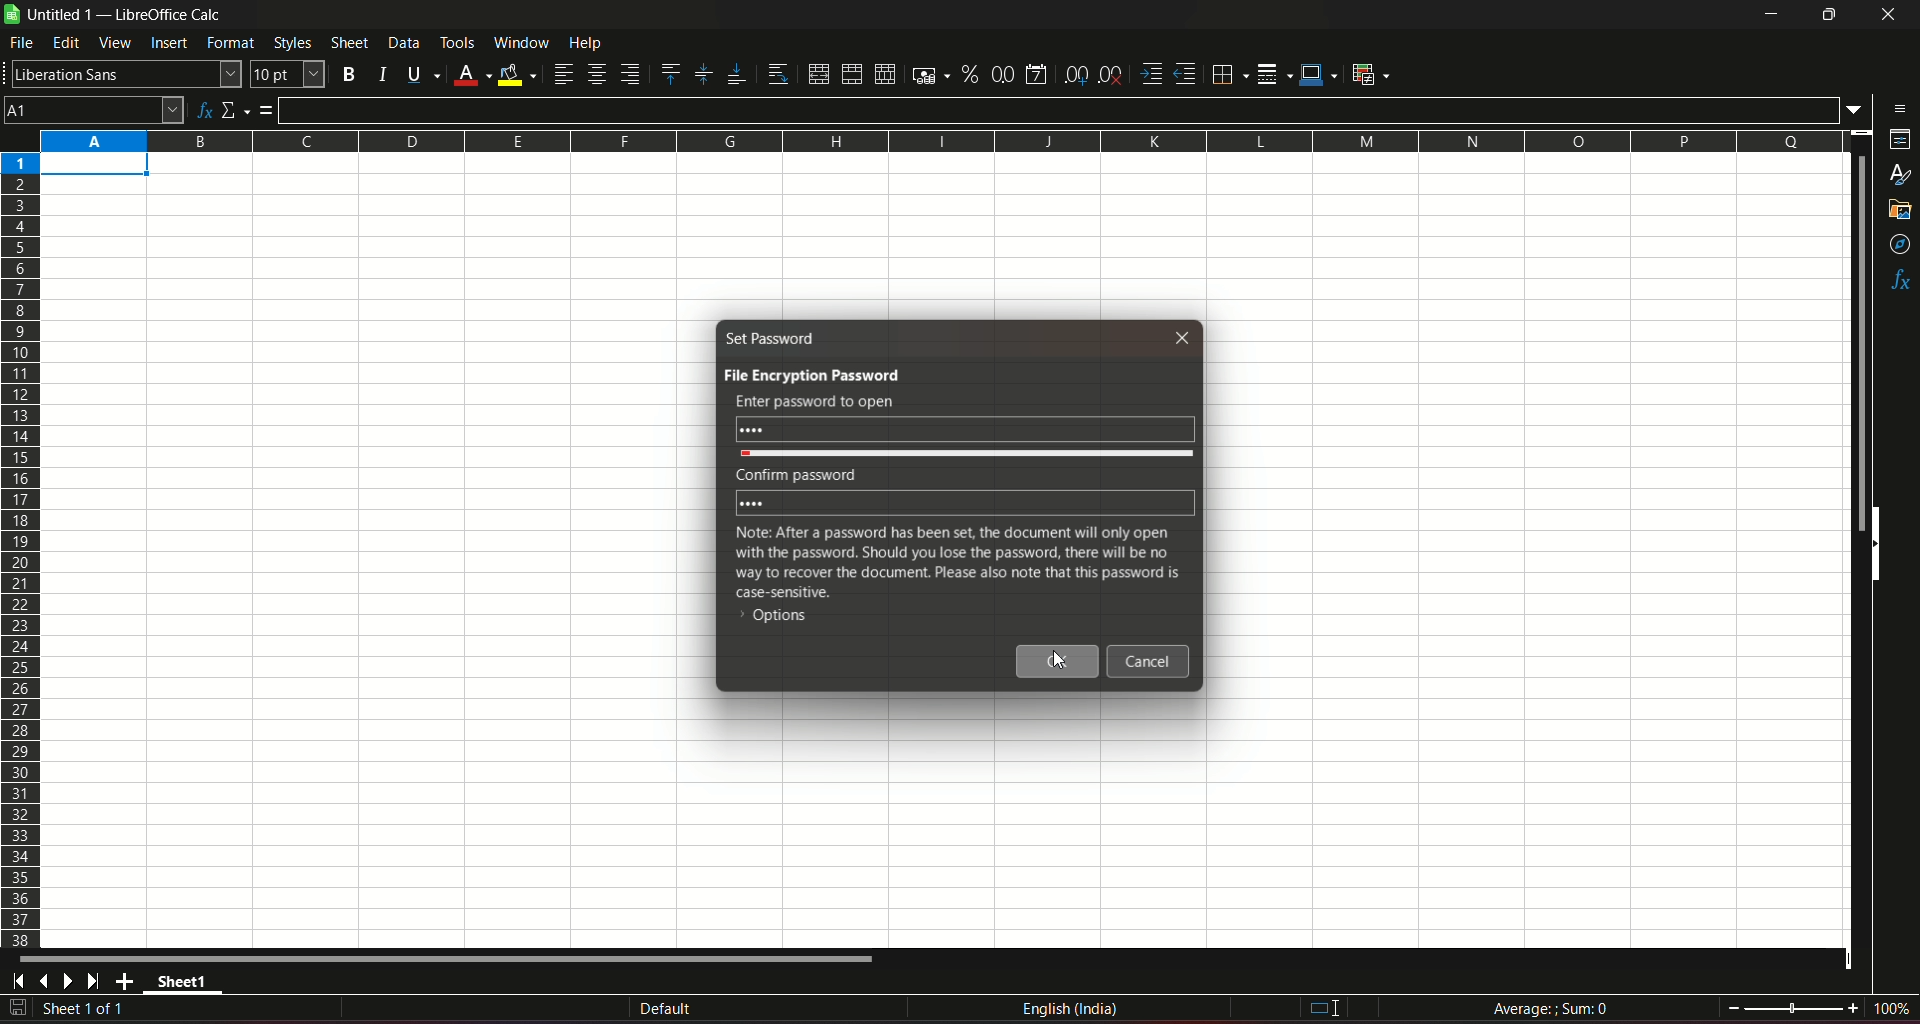 This screenshot has height=1024, width=1920. Describe the element at coordinates (772, 337) in the screenshot. I see `set password` at that location.